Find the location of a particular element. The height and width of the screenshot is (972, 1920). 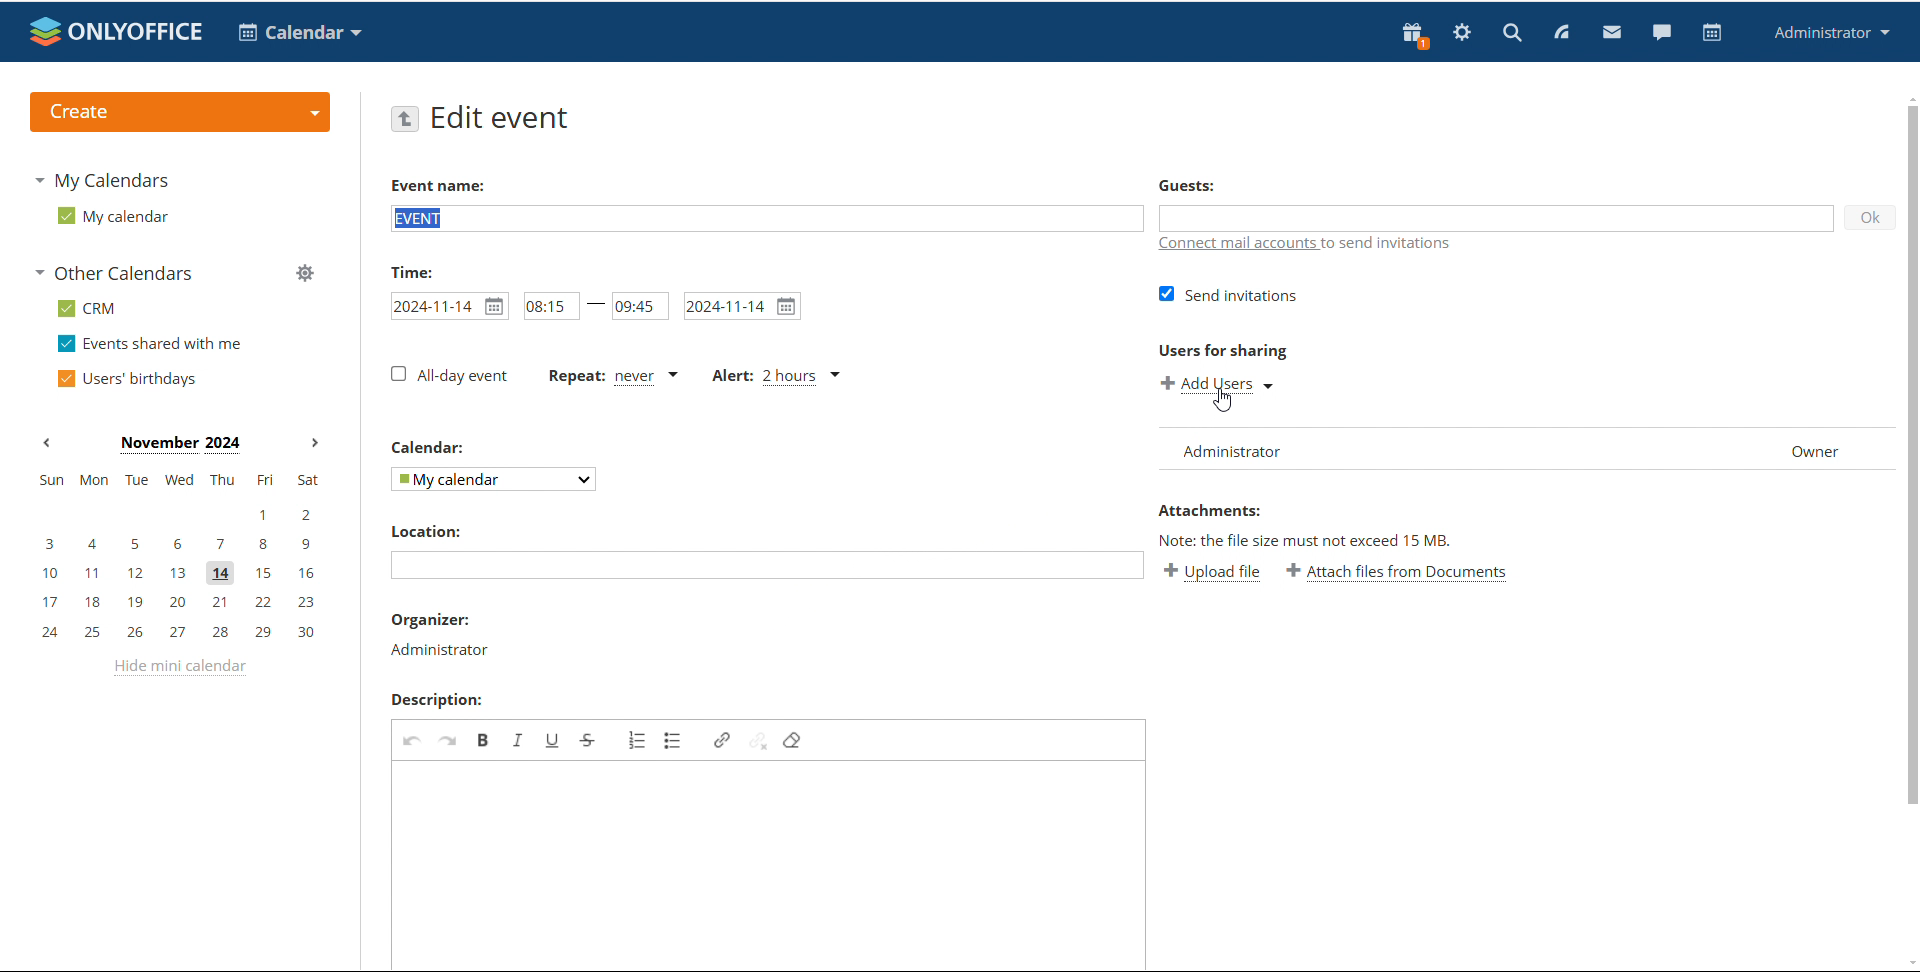

redo is located at coordinates (450, 739).